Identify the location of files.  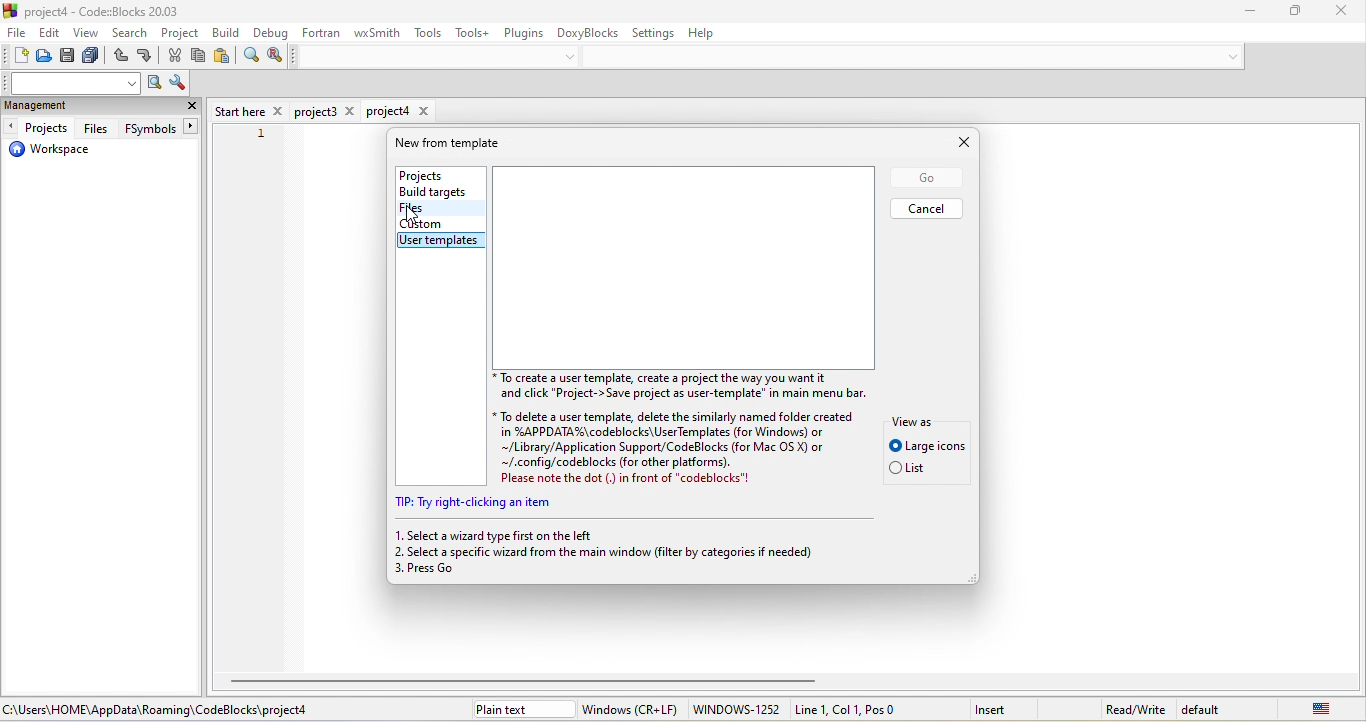
(96, 128).